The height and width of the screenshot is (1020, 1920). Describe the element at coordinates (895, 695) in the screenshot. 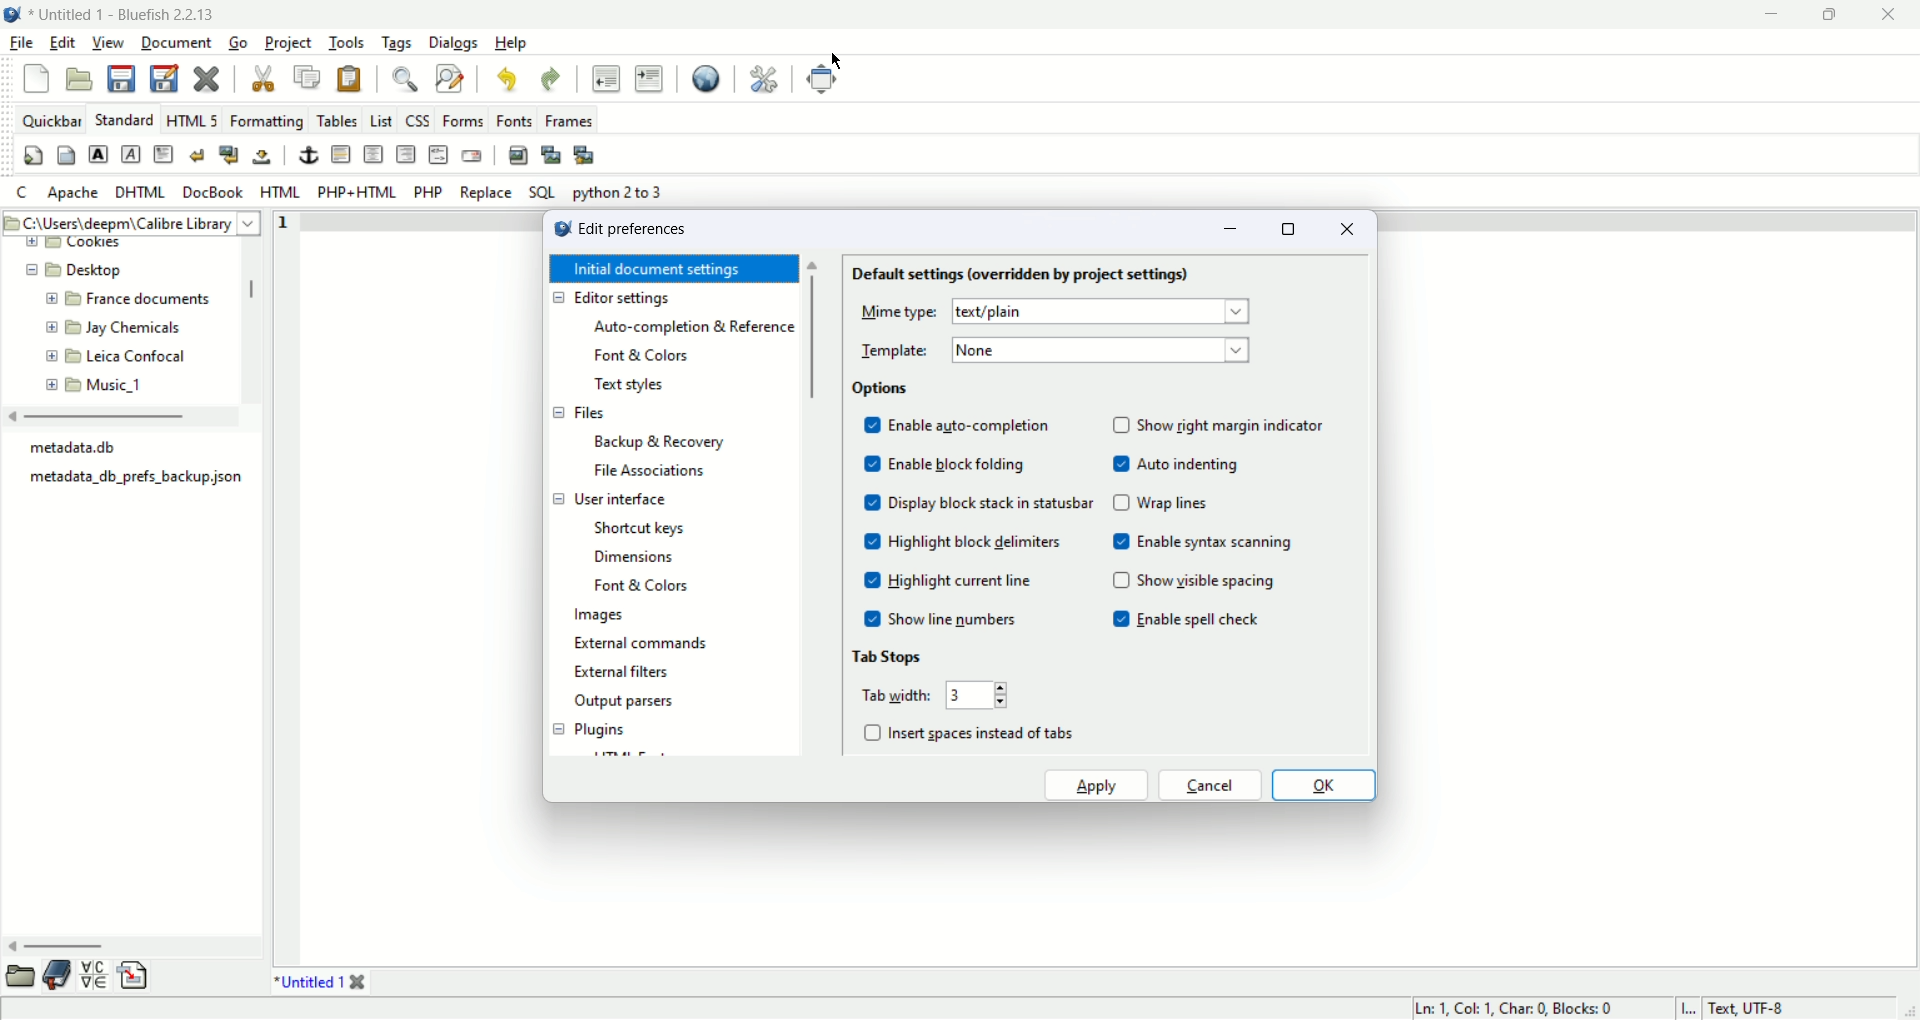

I see `tab width` at that location.